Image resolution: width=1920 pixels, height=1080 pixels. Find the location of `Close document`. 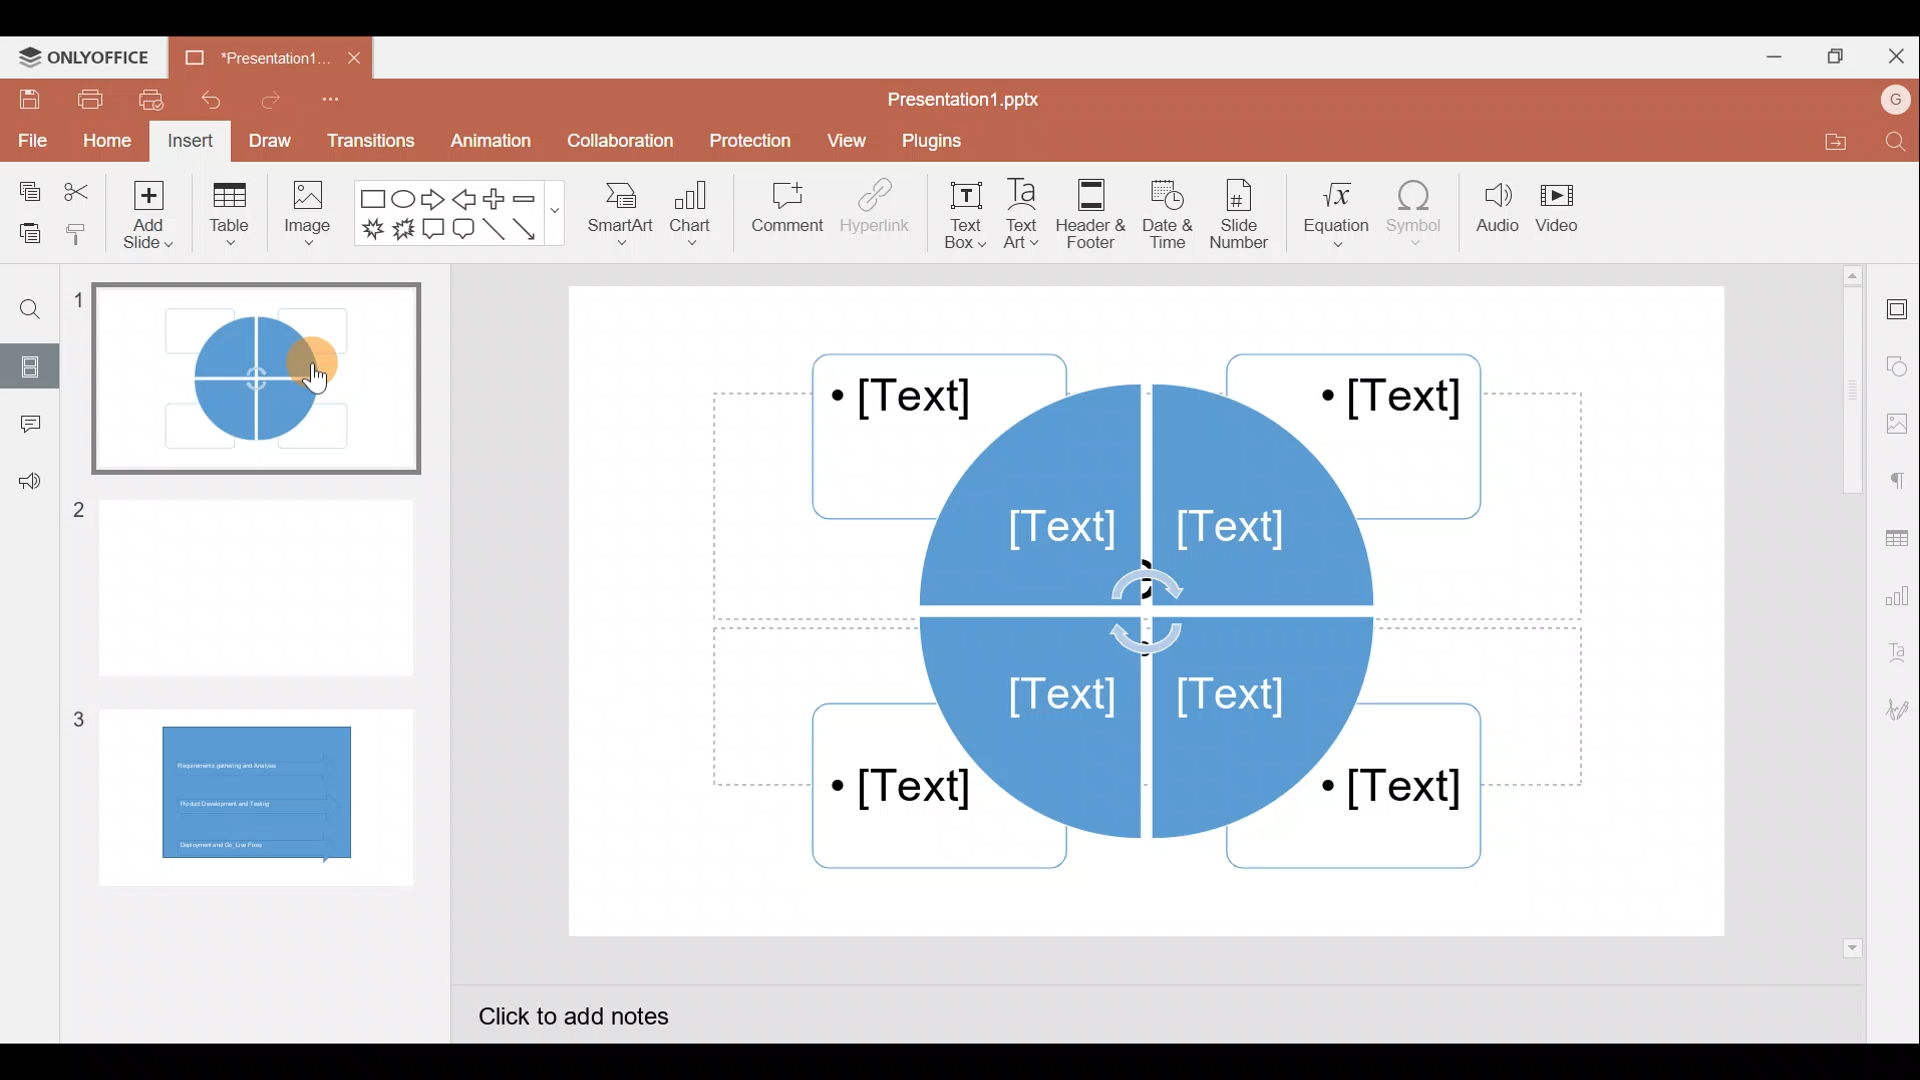

Close document is located at coordinates (346, 56).